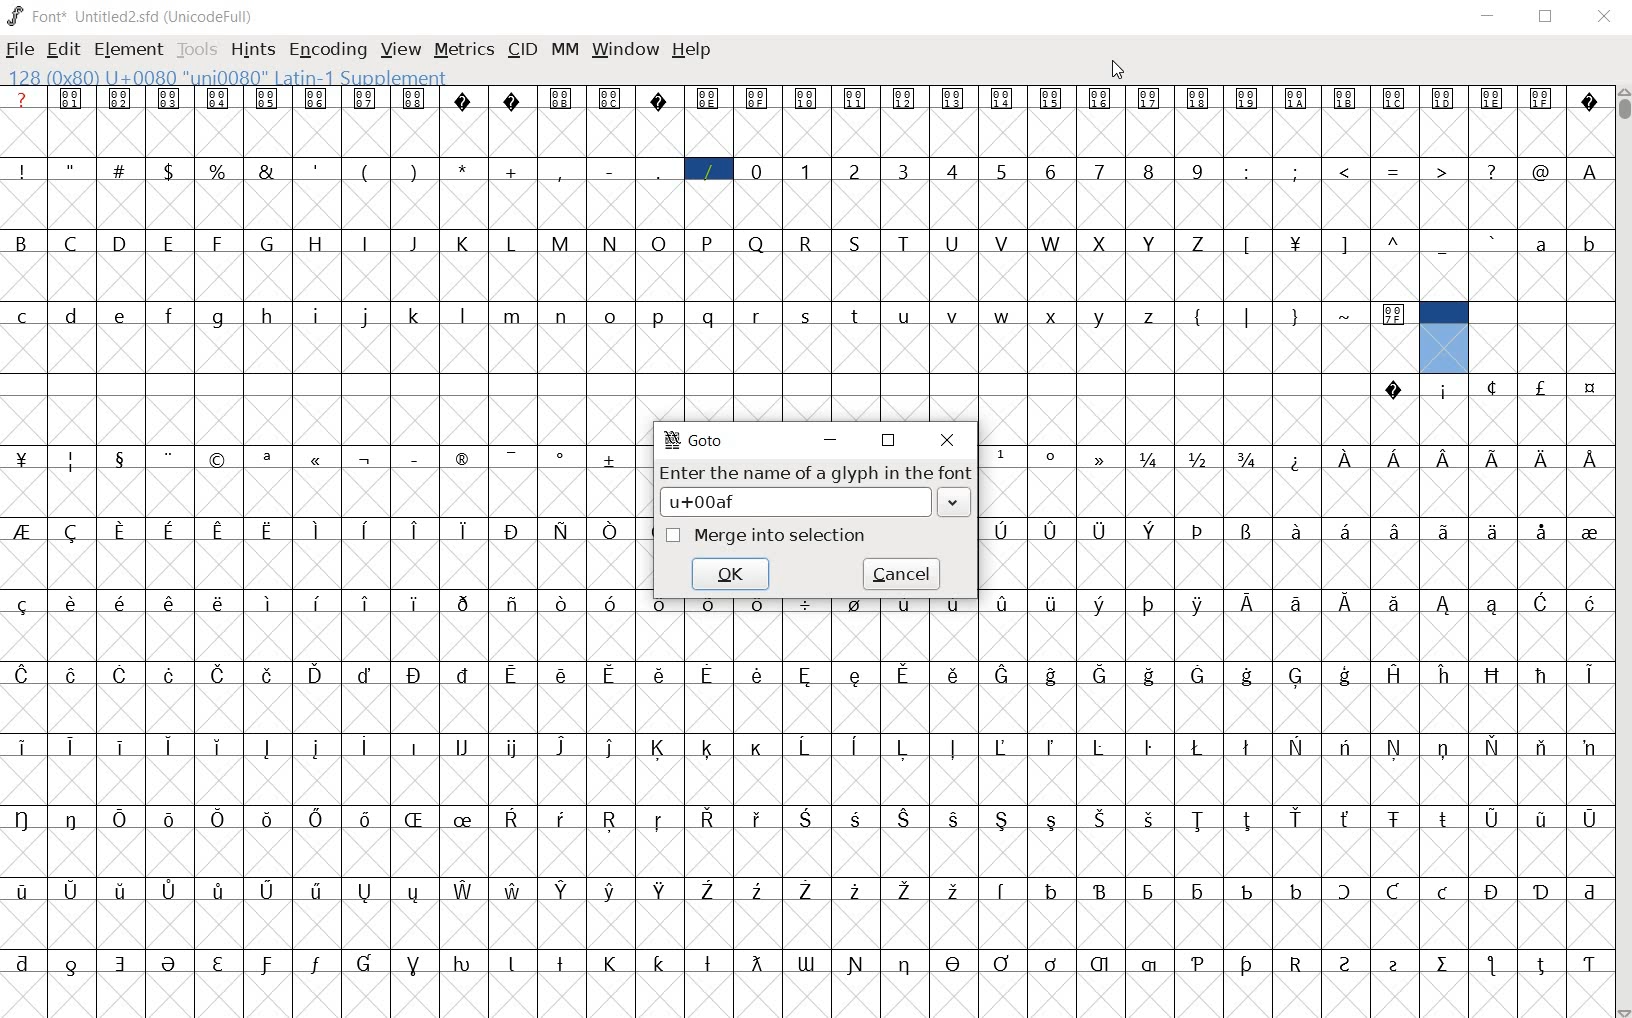 The width and height of the screenshot is (1632, 1018). I want to click on Symbol, so click(1591, 387).